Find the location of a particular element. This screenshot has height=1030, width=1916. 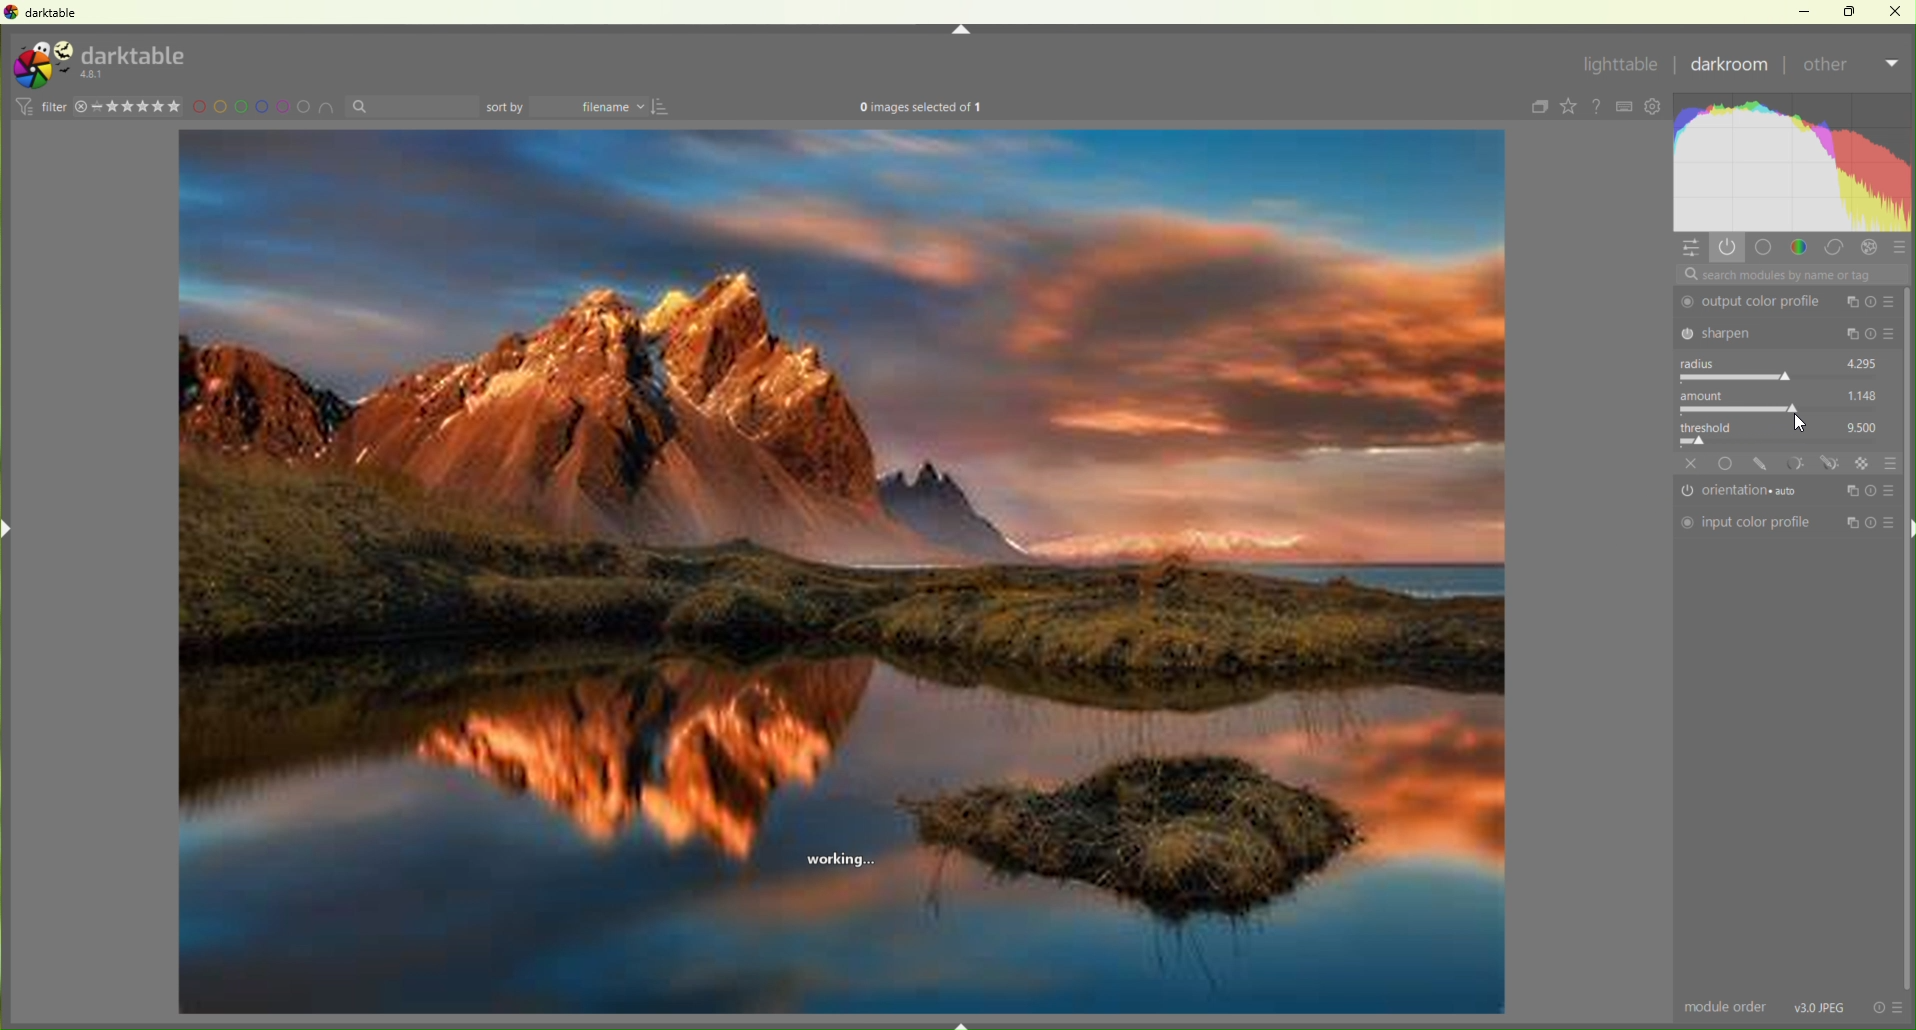

range rating is located at coordinates (141, 107).